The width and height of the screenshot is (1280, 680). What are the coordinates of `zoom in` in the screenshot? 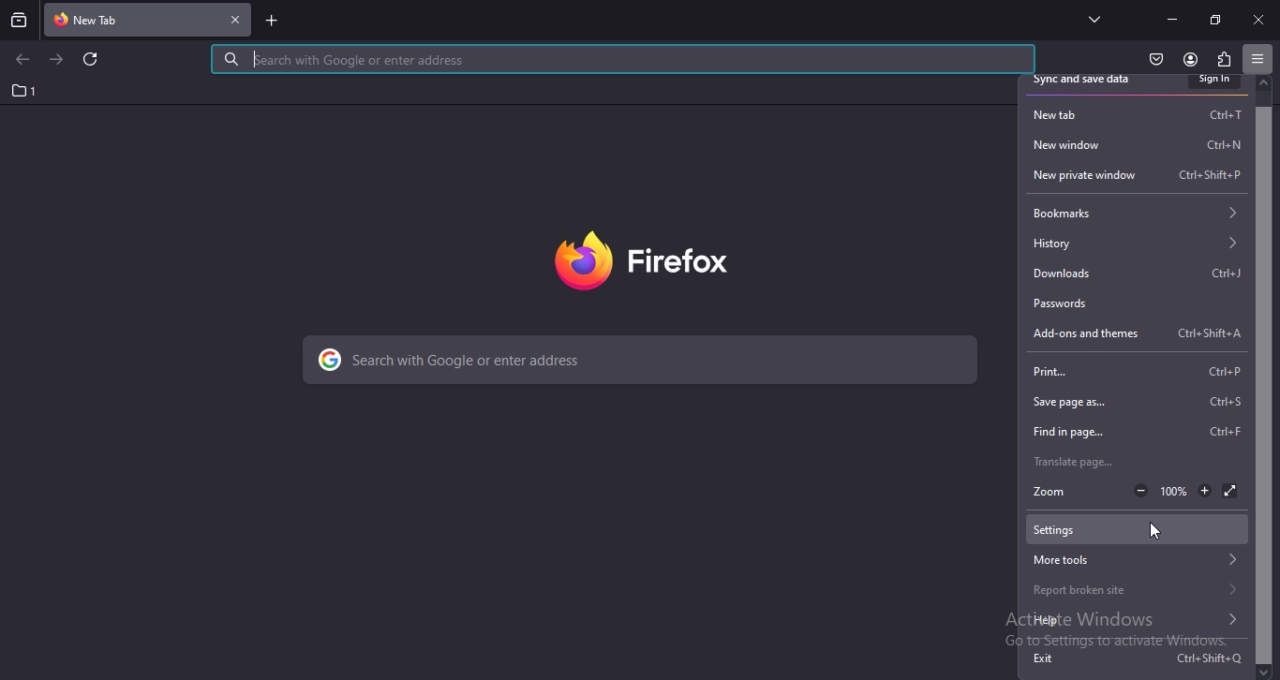 It's located at (1204, 490).